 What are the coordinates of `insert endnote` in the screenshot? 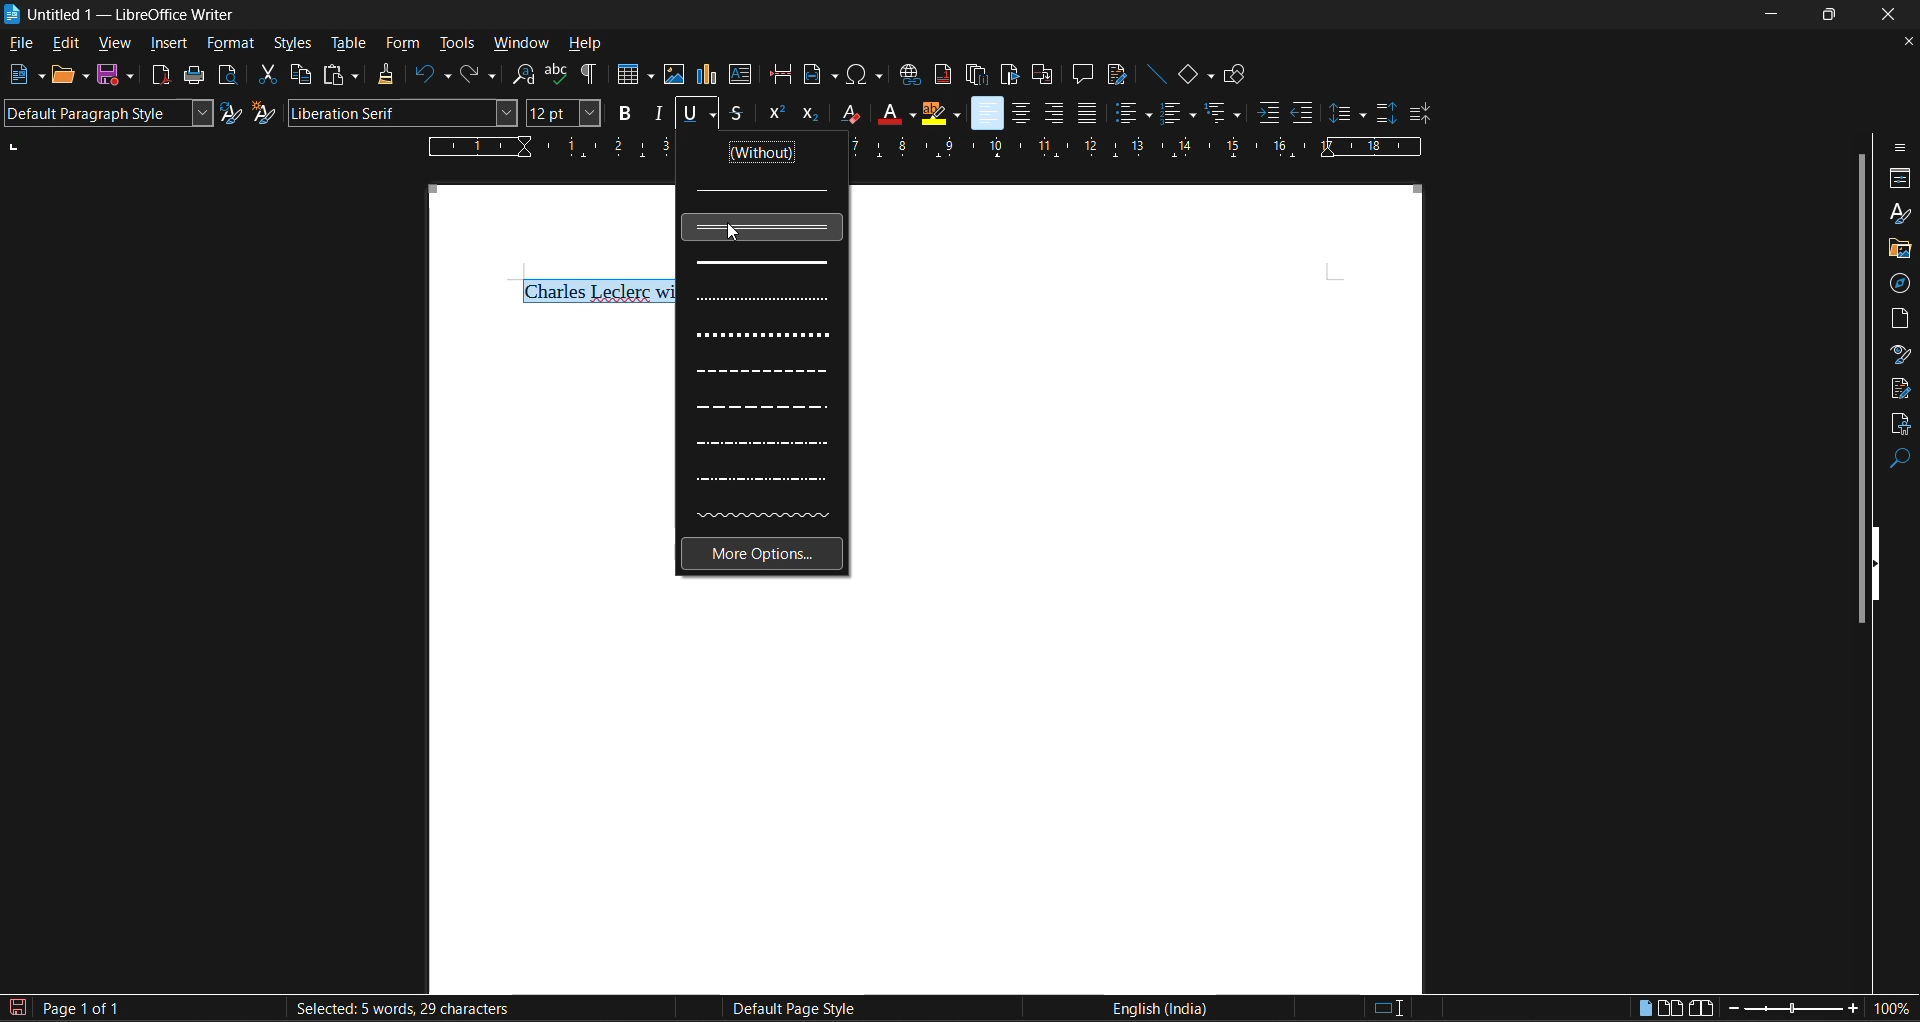 It's located at (978, 76).